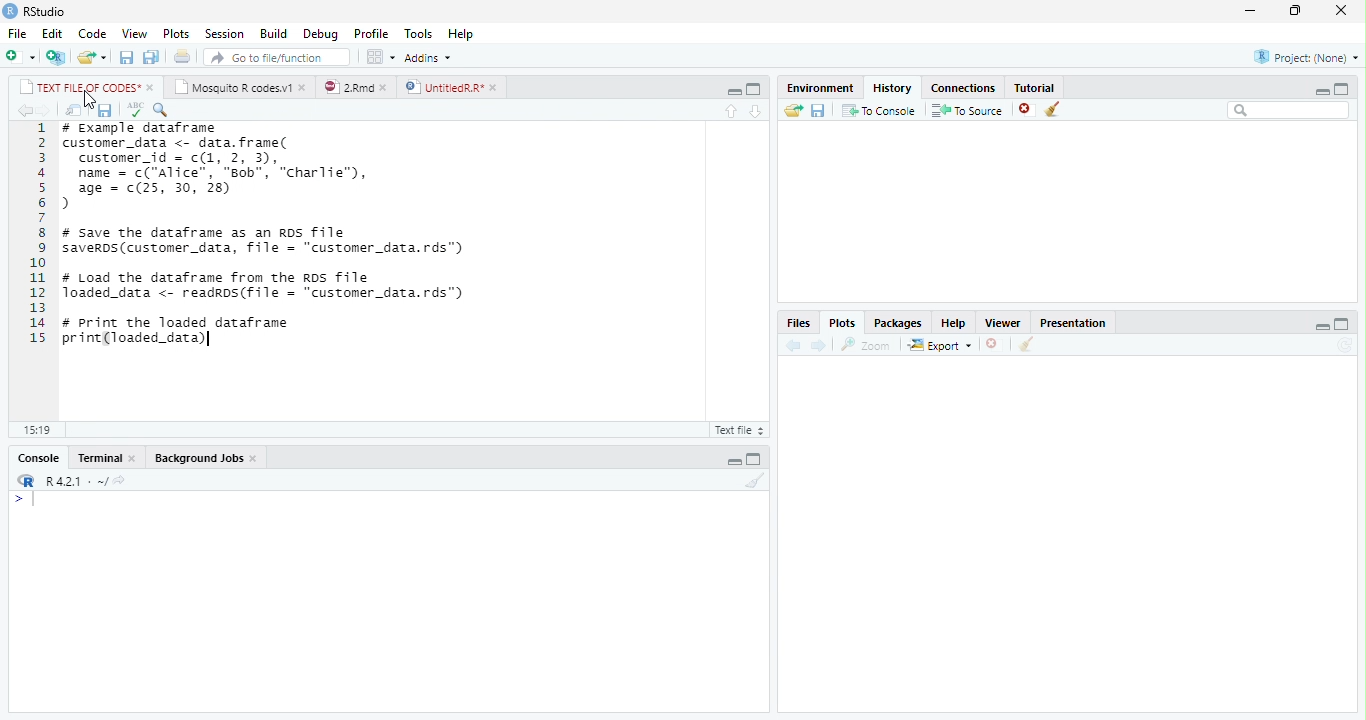 This screenshot has height=720, width=1366. What do you see at coordinates (266, 286) in the screenshot?
I see `# Load the dataframe from the RDs file
loaded_data <- readros(file = "customer_data.rds")` at bounding box center [266, 286].